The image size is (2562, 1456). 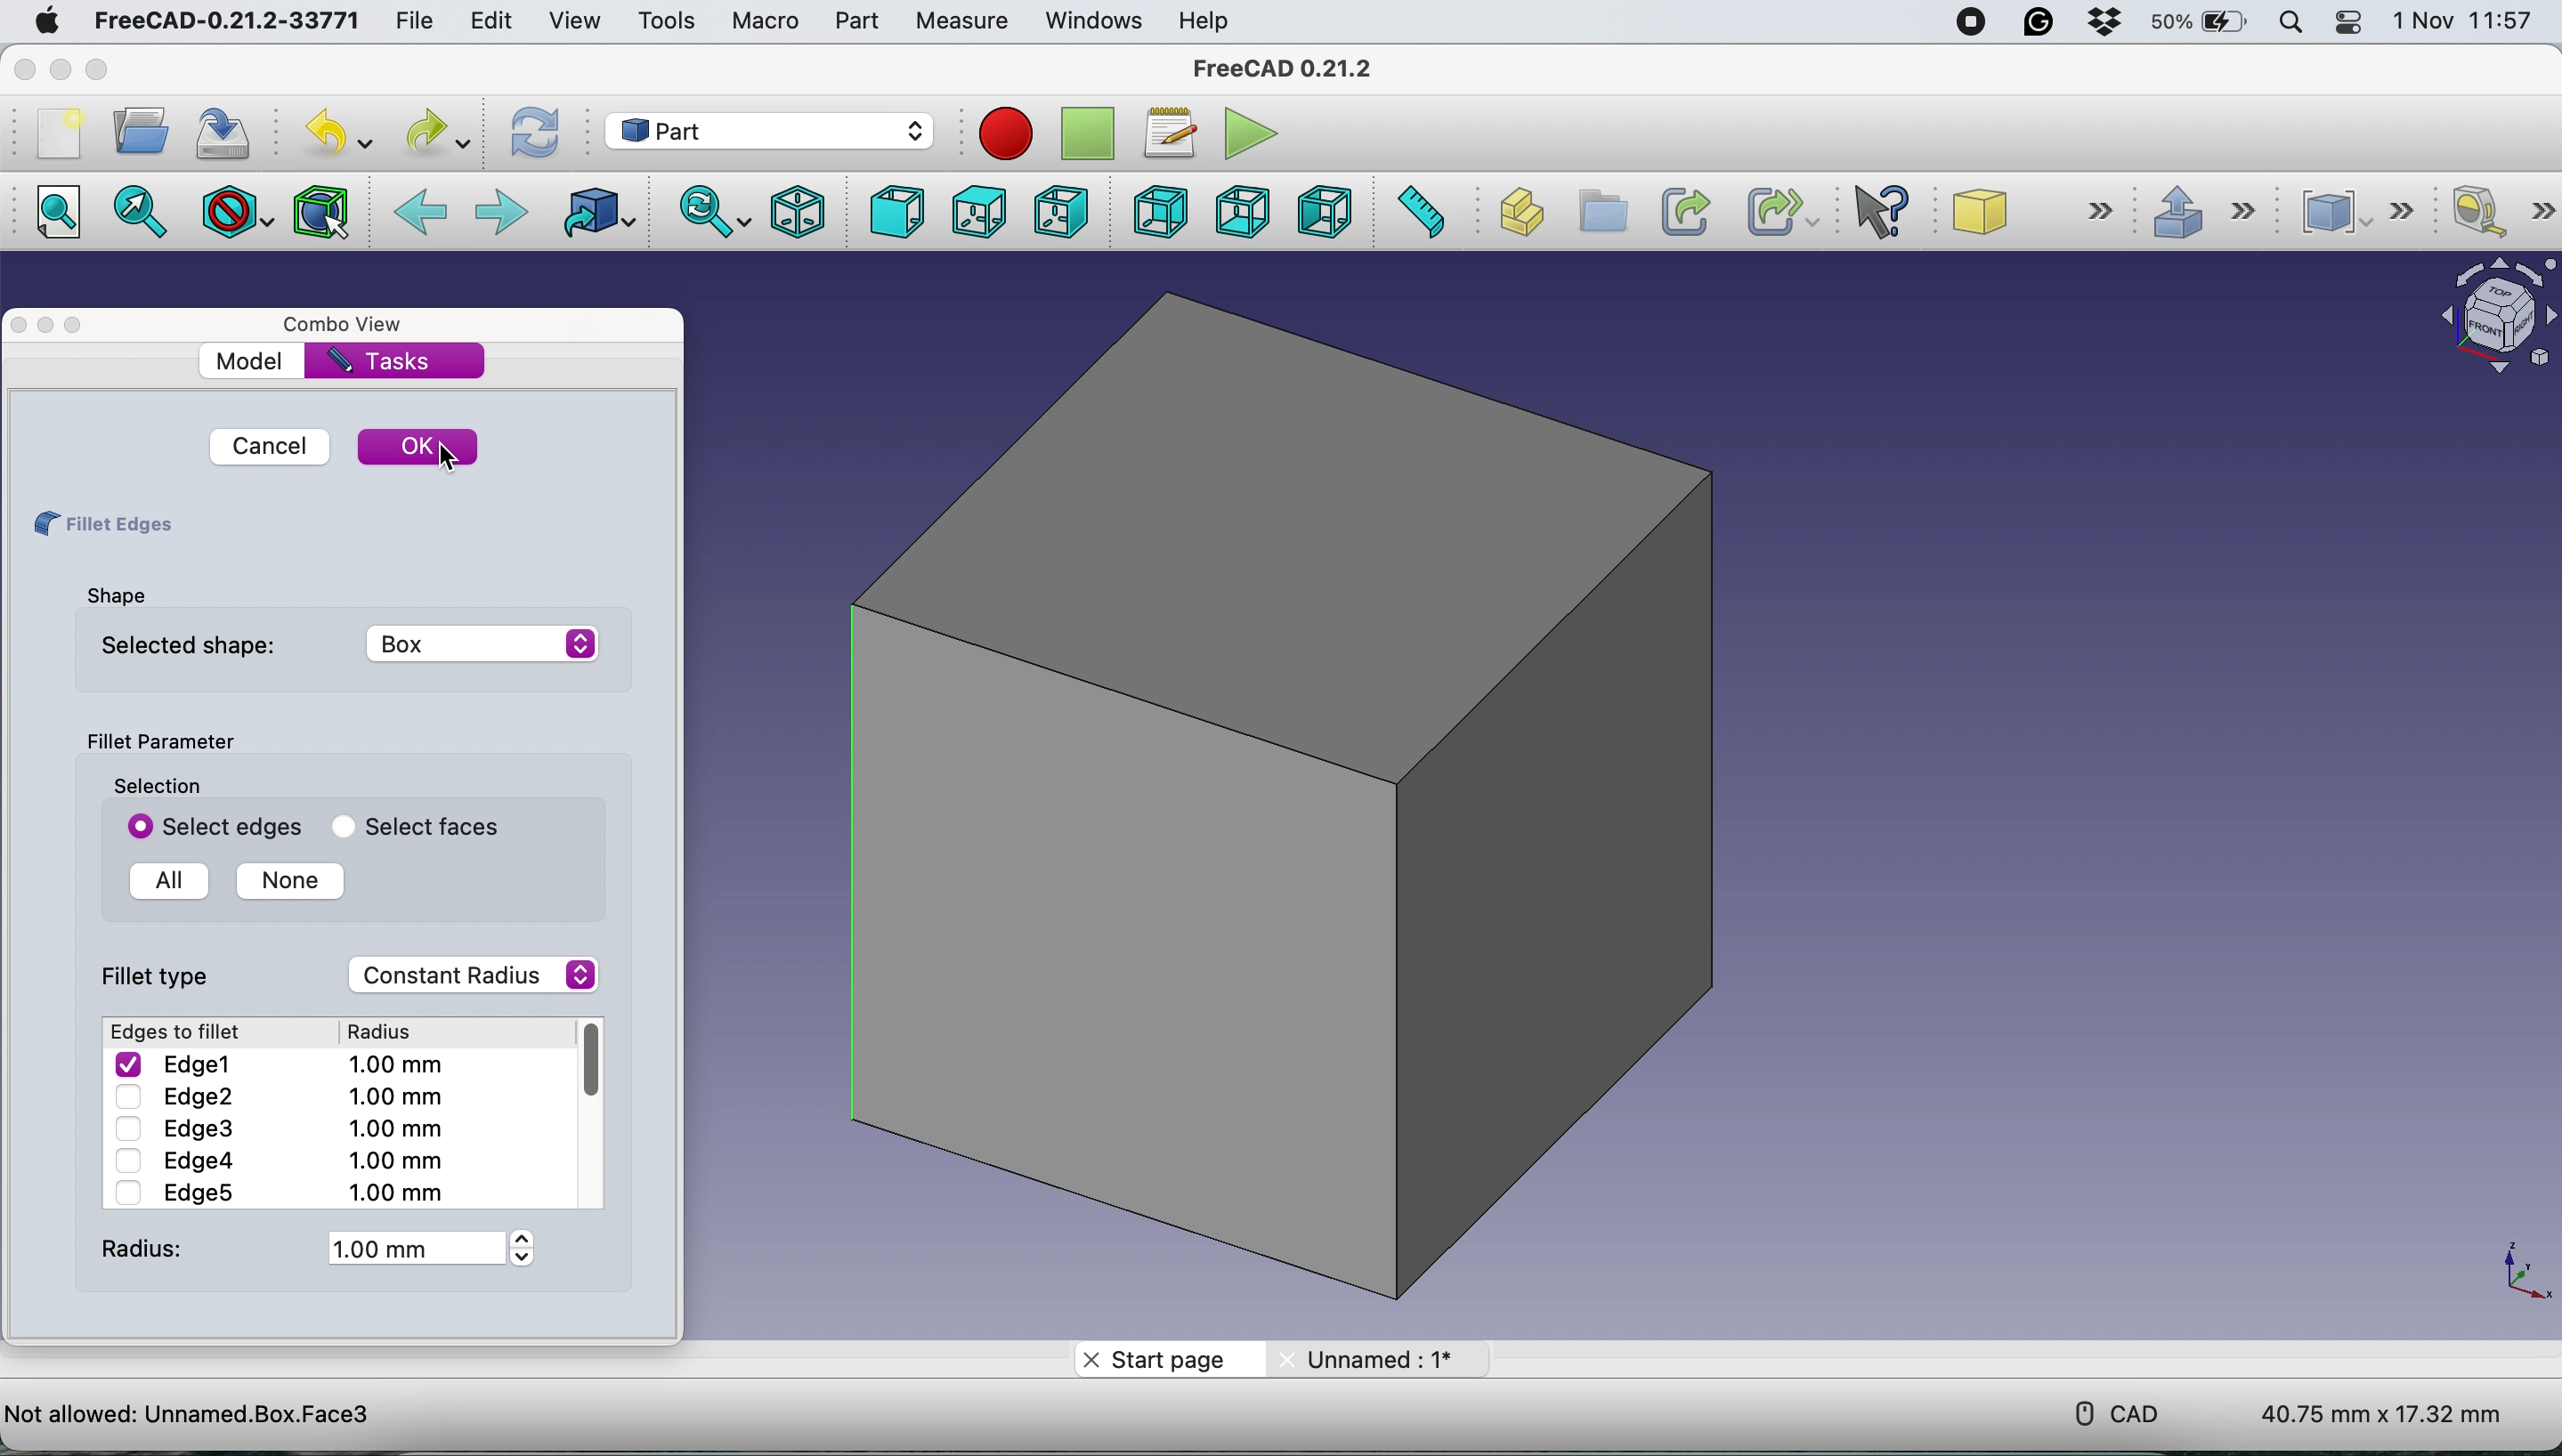 What do you see at coordinates (419, 447) in the screenshot?
I see `Ok ` at bounding box center [419, 447].